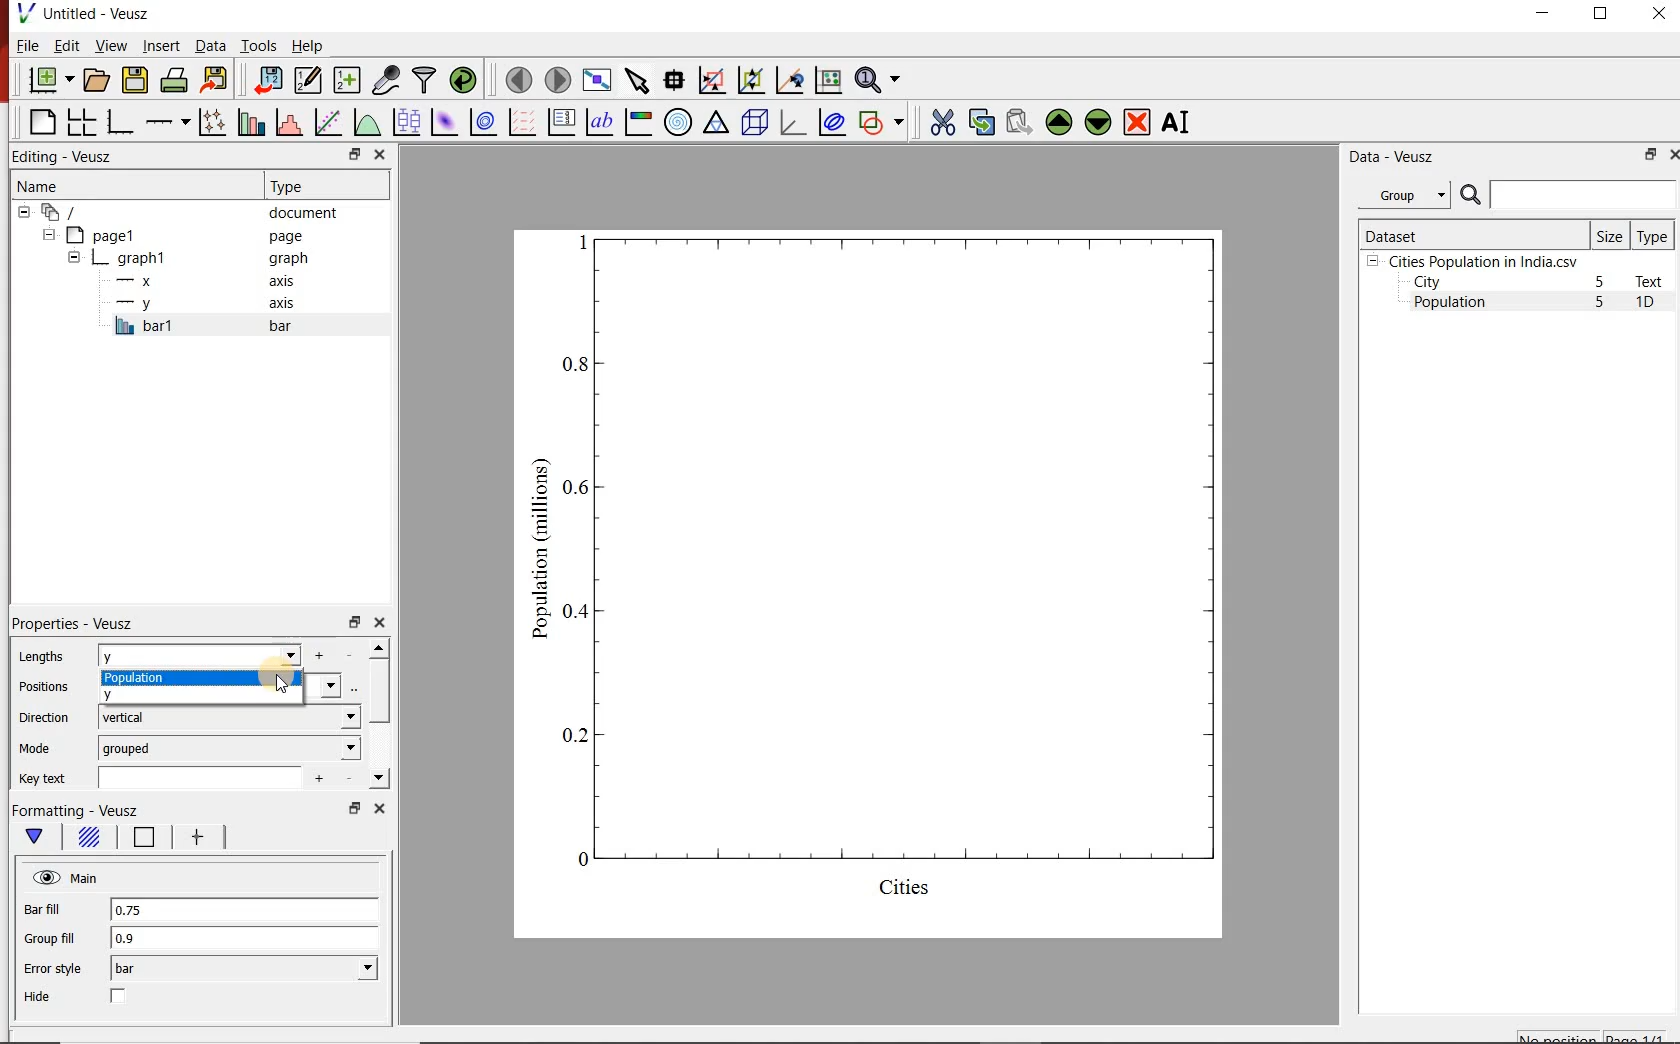  I want to click on restore, so click(1651, 154).